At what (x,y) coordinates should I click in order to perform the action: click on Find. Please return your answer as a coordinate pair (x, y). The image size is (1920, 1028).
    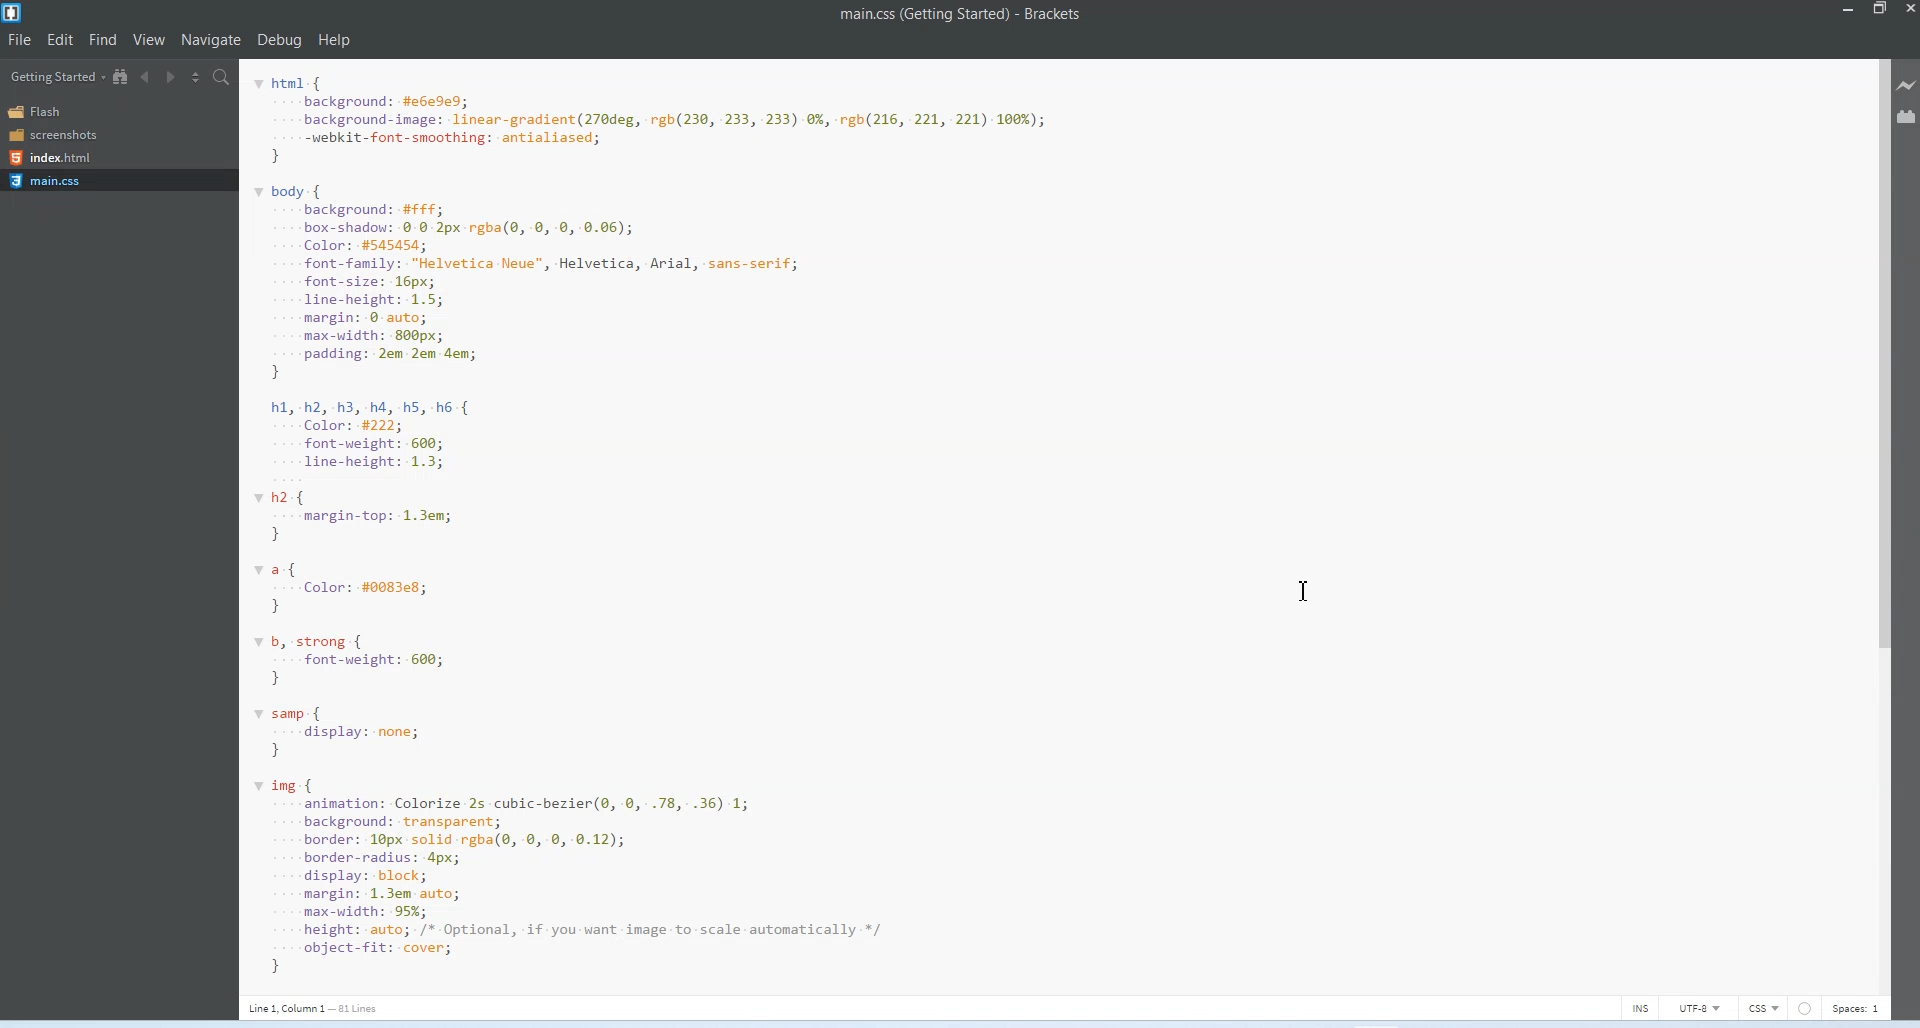
    Looking at the image, I should click on (105, 39).